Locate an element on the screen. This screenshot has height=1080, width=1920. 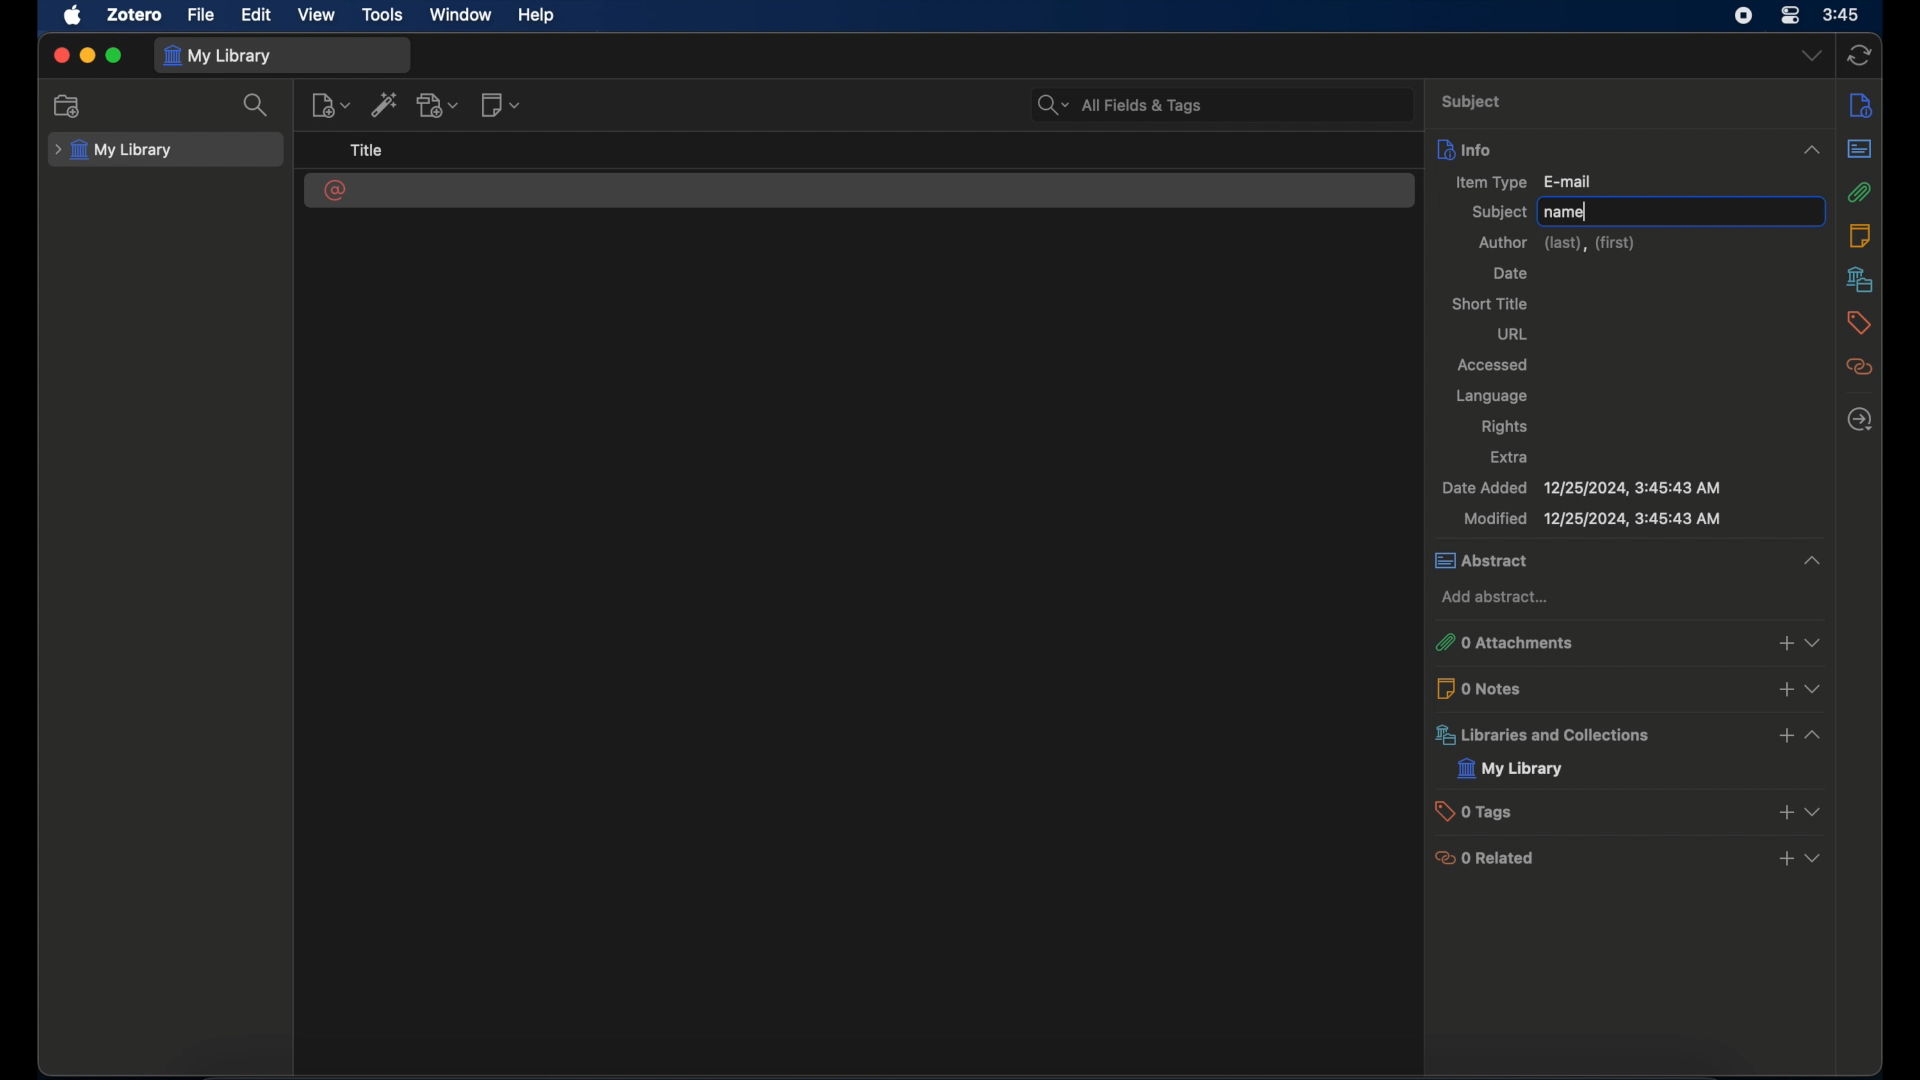
my library is located at coordinates (221, 56).